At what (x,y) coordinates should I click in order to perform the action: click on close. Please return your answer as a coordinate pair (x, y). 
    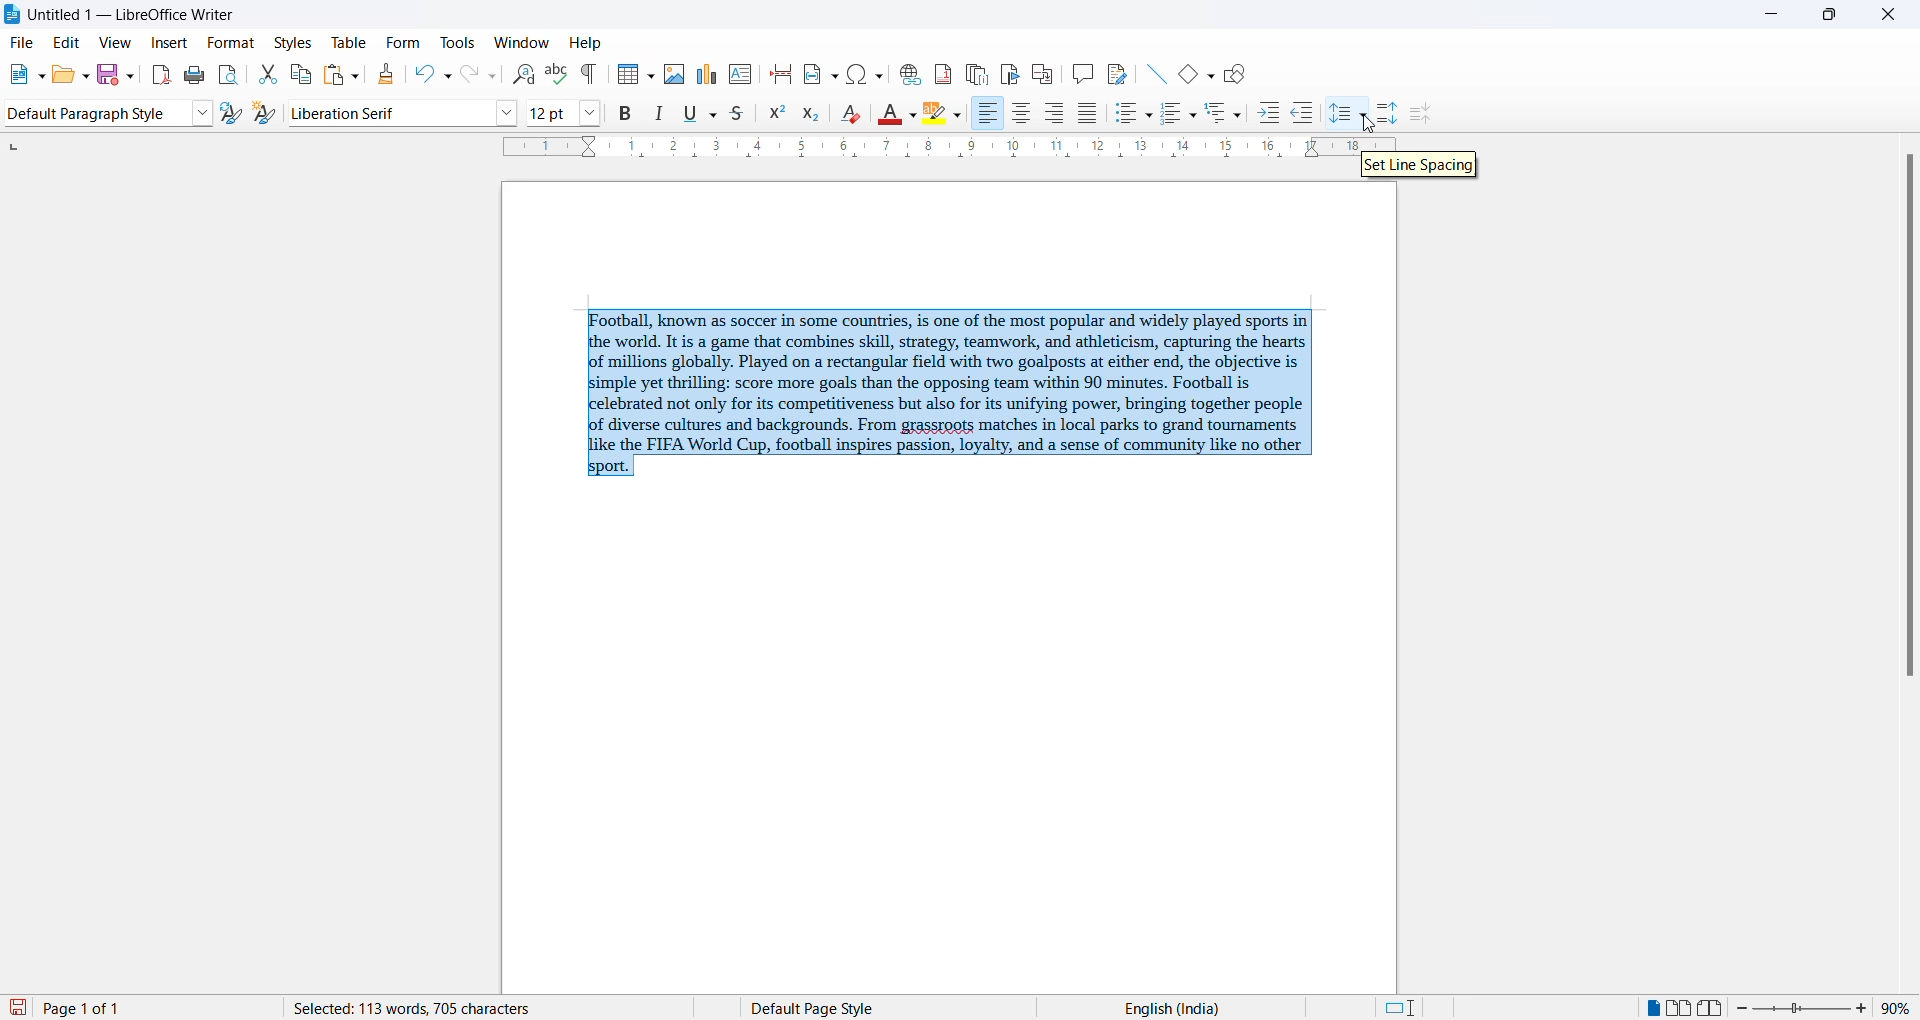
    Looking at the image, I should click on (1891, 16).